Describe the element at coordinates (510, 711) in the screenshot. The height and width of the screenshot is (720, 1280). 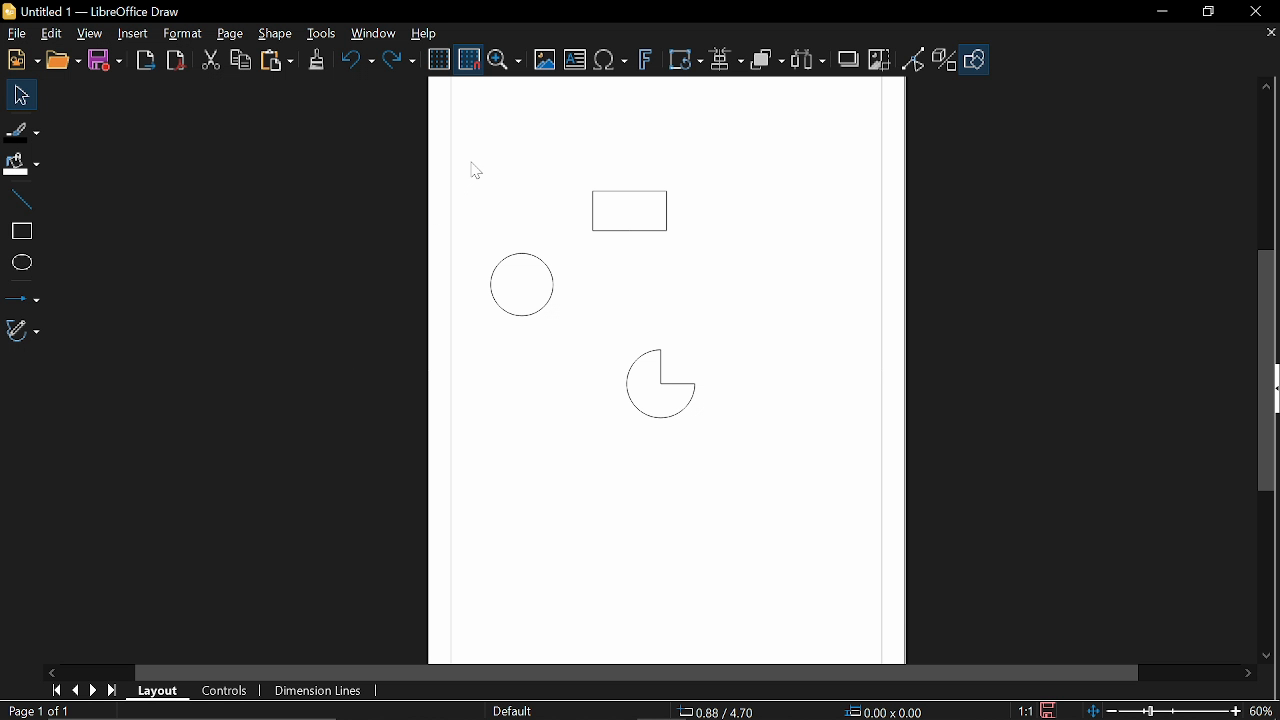
I see `Slide master name` at that location.